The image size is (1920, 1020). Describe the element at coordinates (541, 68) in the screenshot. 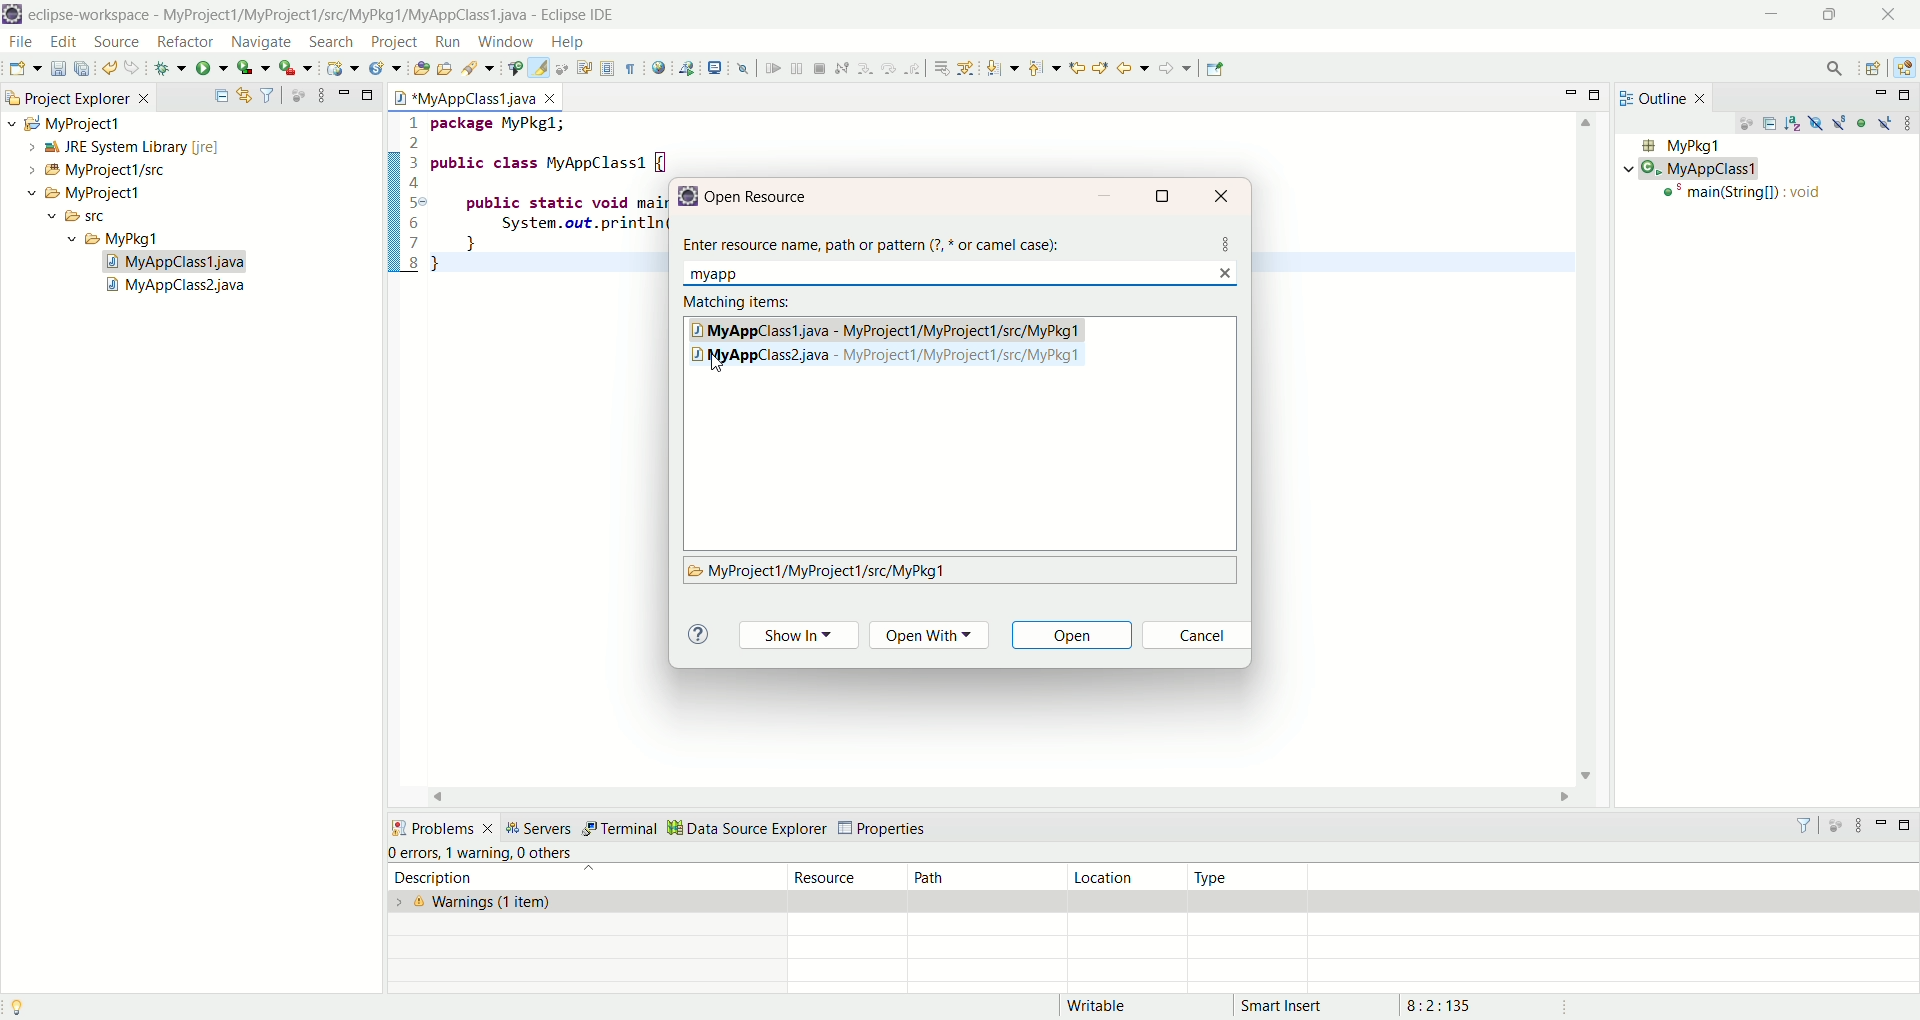

I see `toggle mark occurrences` at that location.